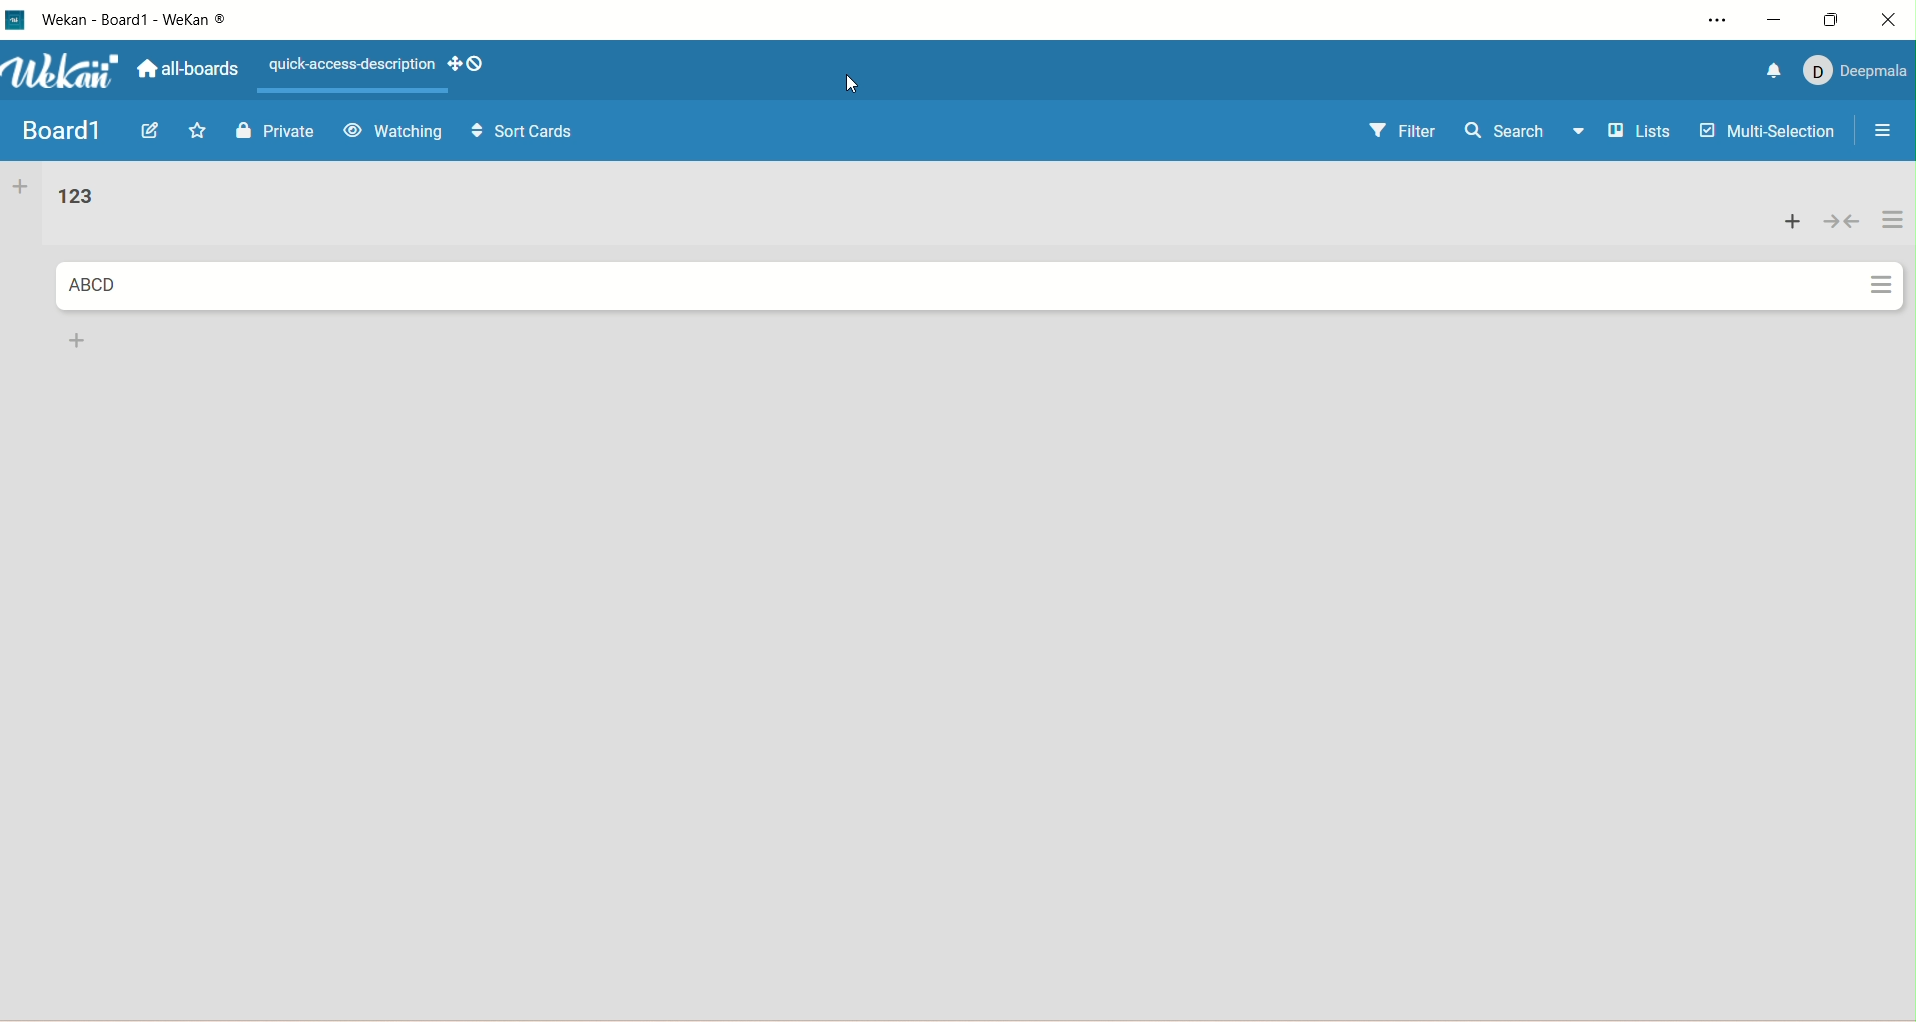 The height and width of the screenshot is (1022, 1916). Describe the element at coordinates (16, 22) in the screenshot. I see `logo` at that location.